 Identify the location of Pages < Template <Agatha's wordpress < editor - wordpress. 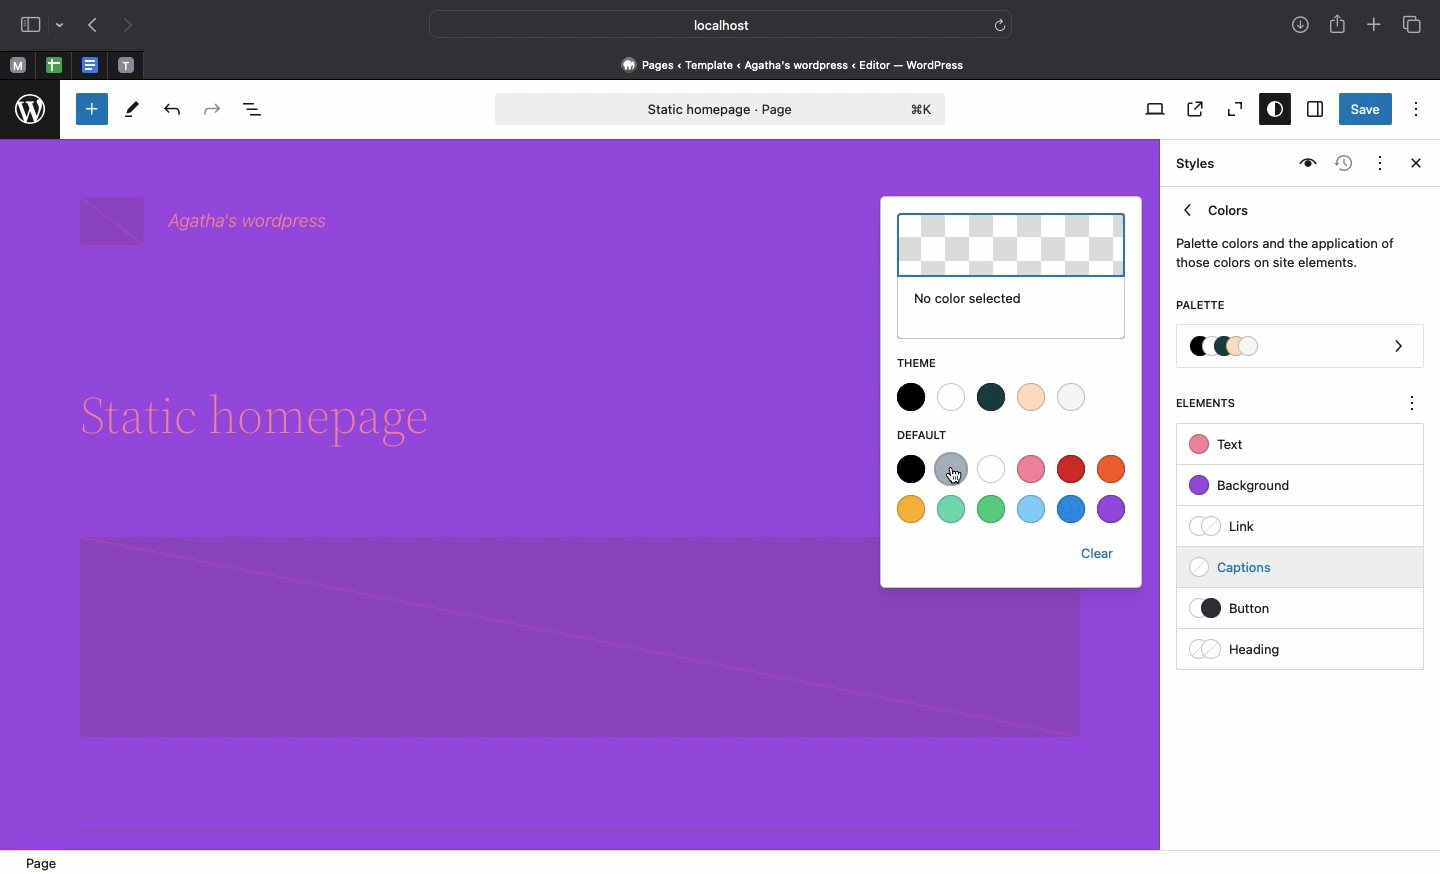
(800, 64).